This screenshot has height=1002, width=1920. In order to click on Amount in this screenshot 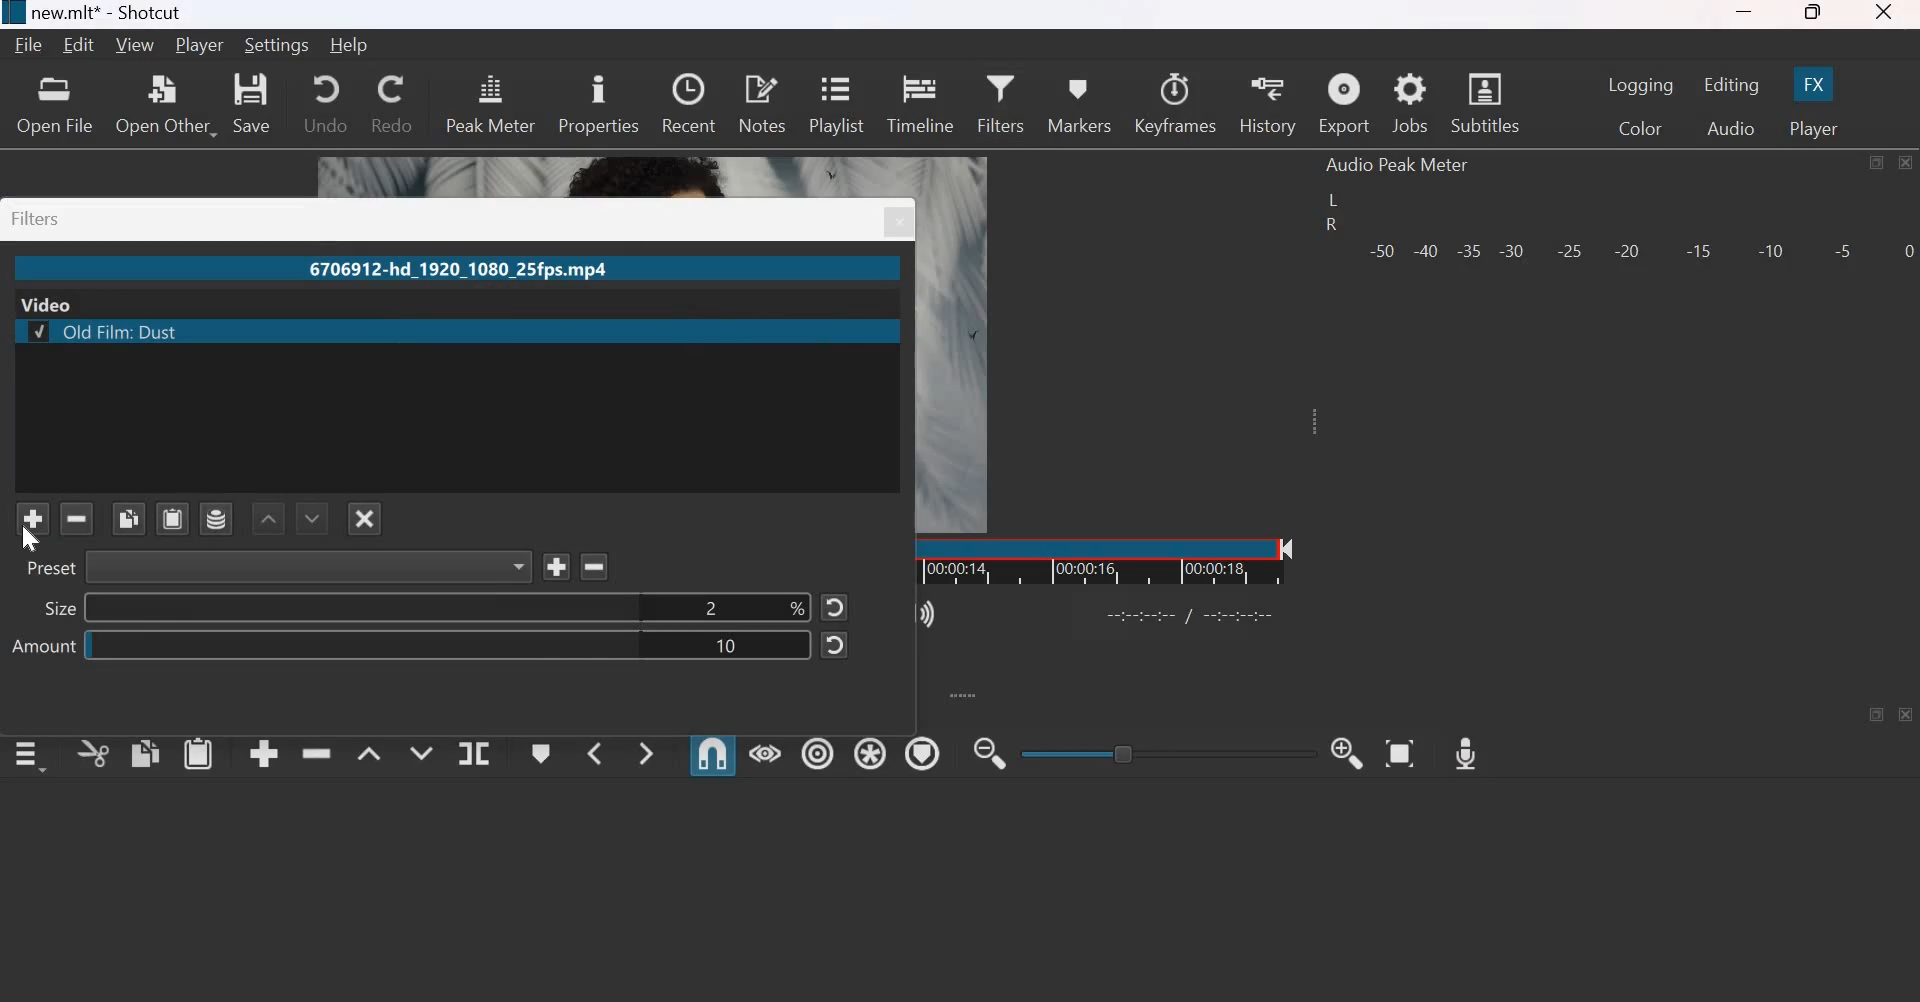, I will do `click(46, 645)`.